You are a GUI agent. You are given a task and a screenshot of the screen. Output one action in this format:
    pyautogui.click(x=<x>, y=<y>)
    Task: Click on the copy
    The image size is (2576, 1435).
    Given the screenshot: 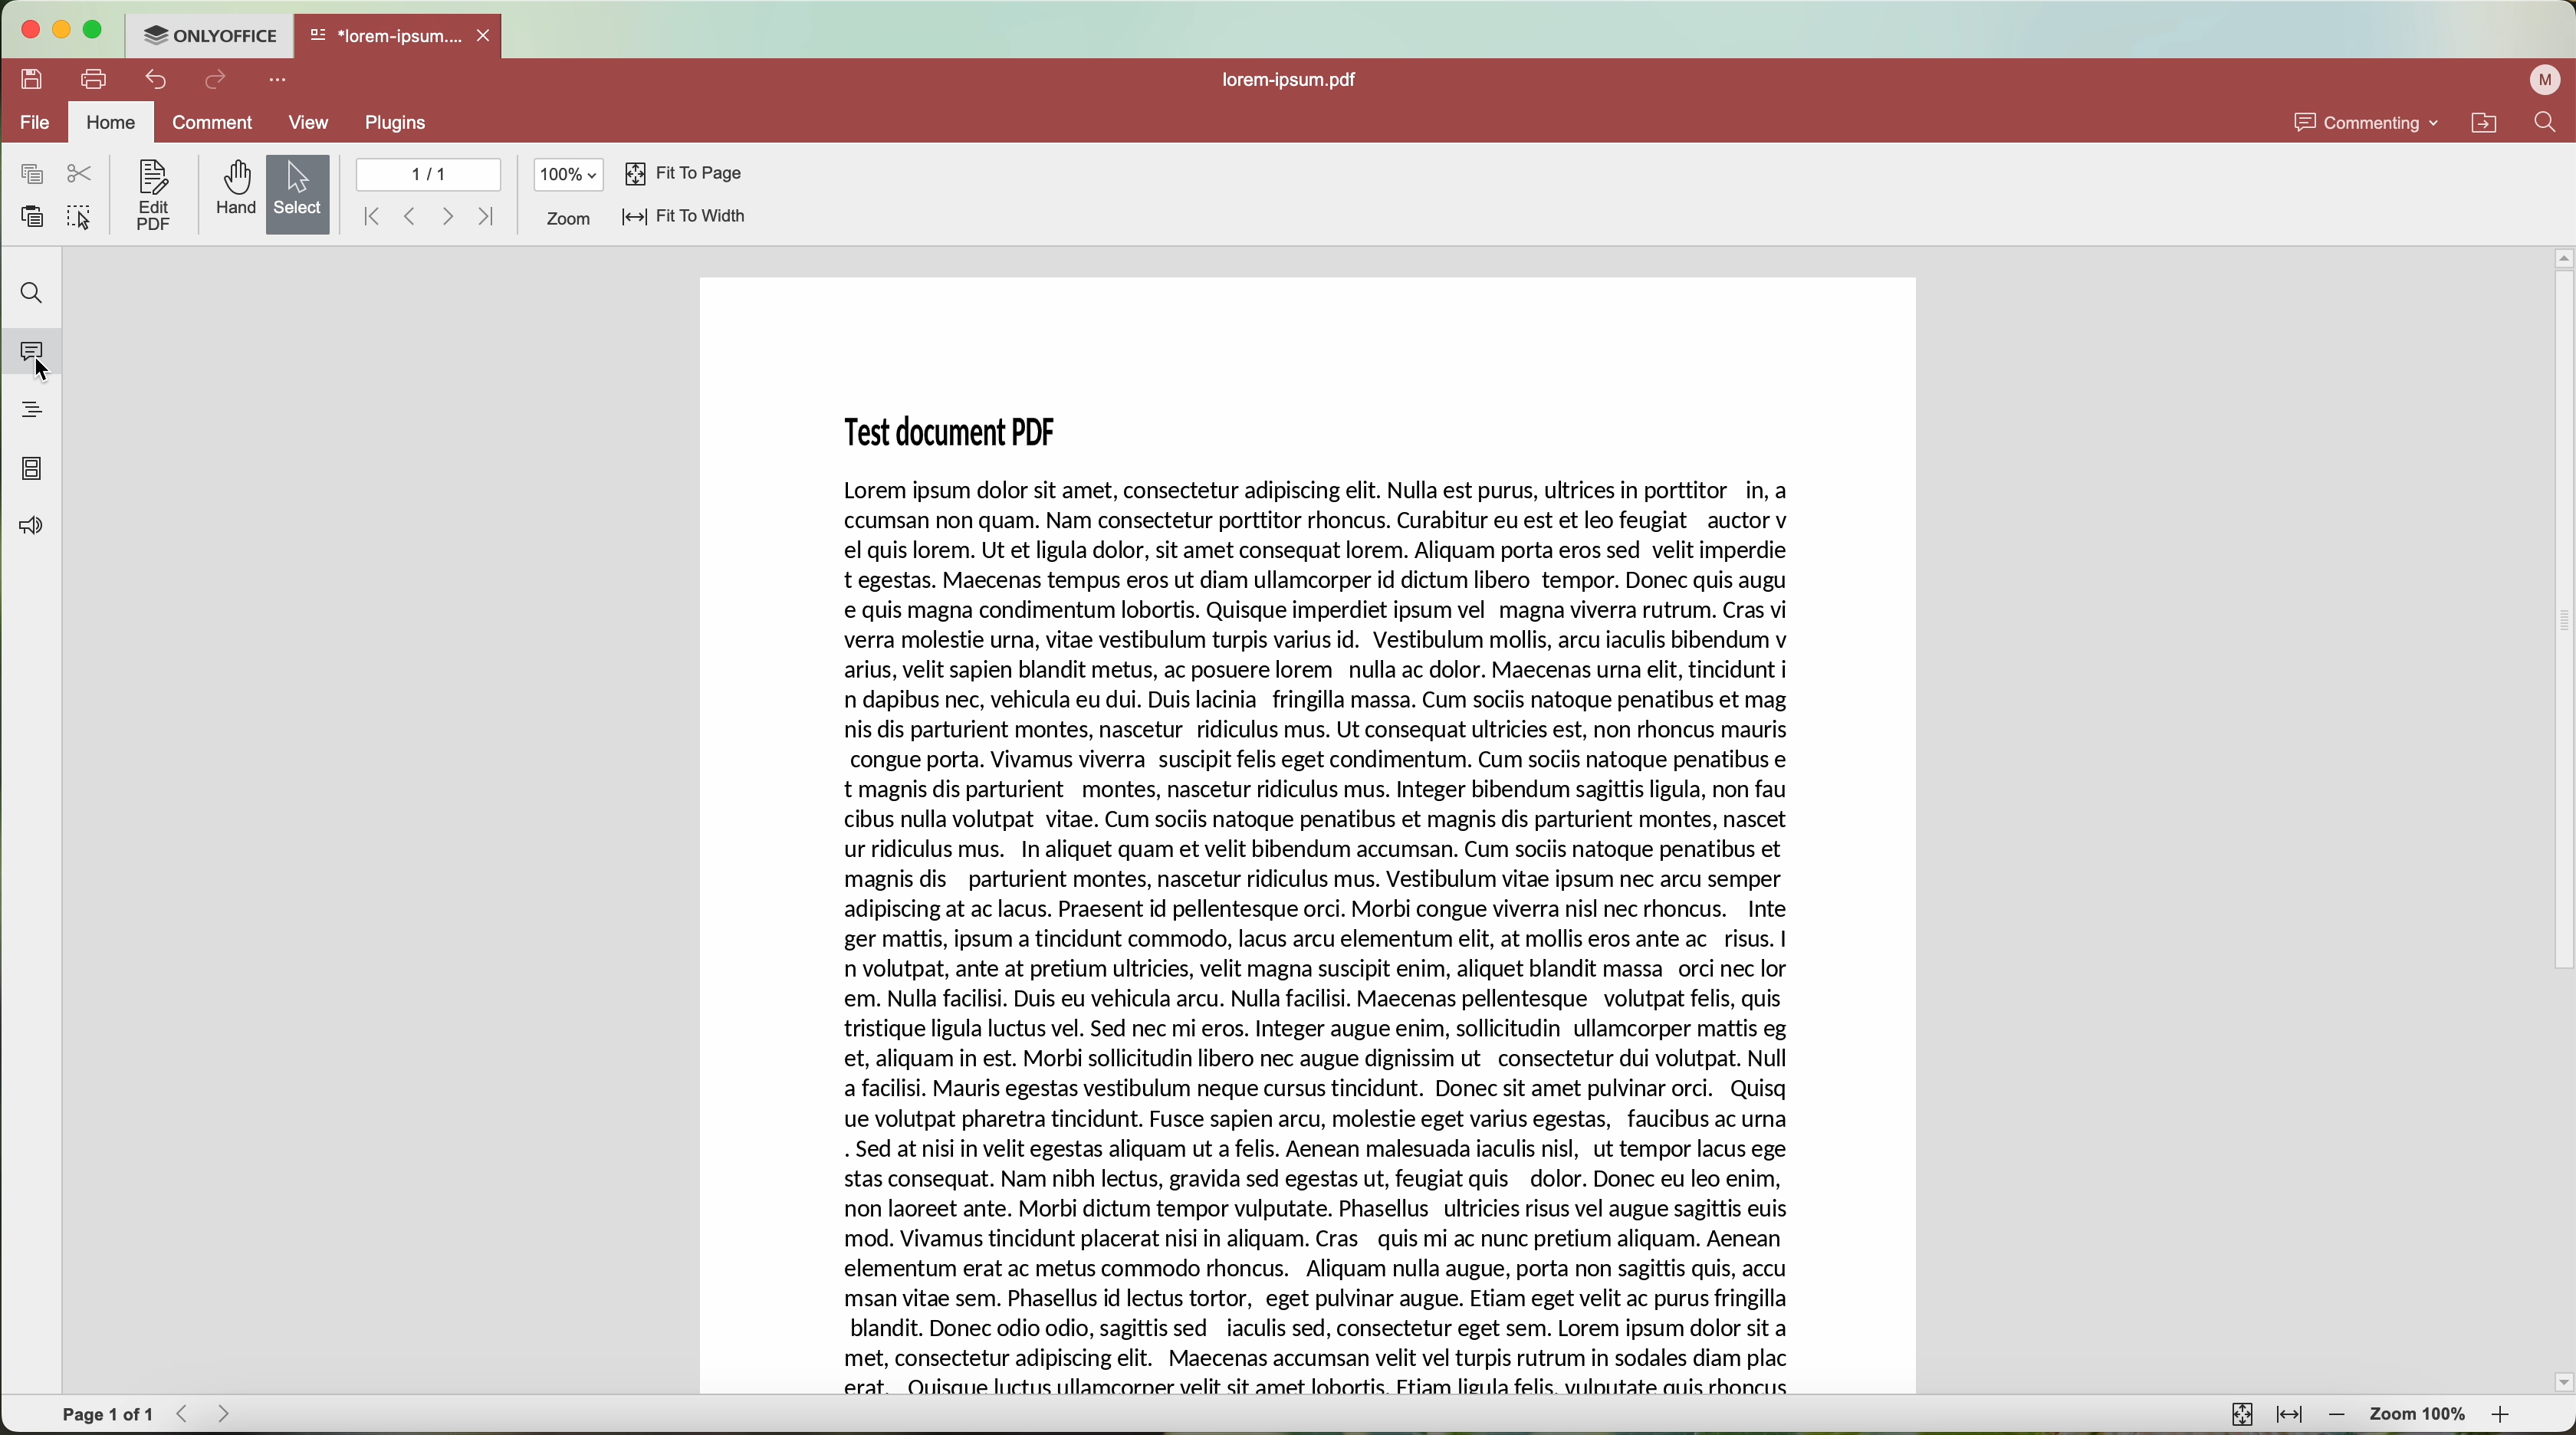 What is the action you would take?
    pyautogui.click(x=32, y=174)
    